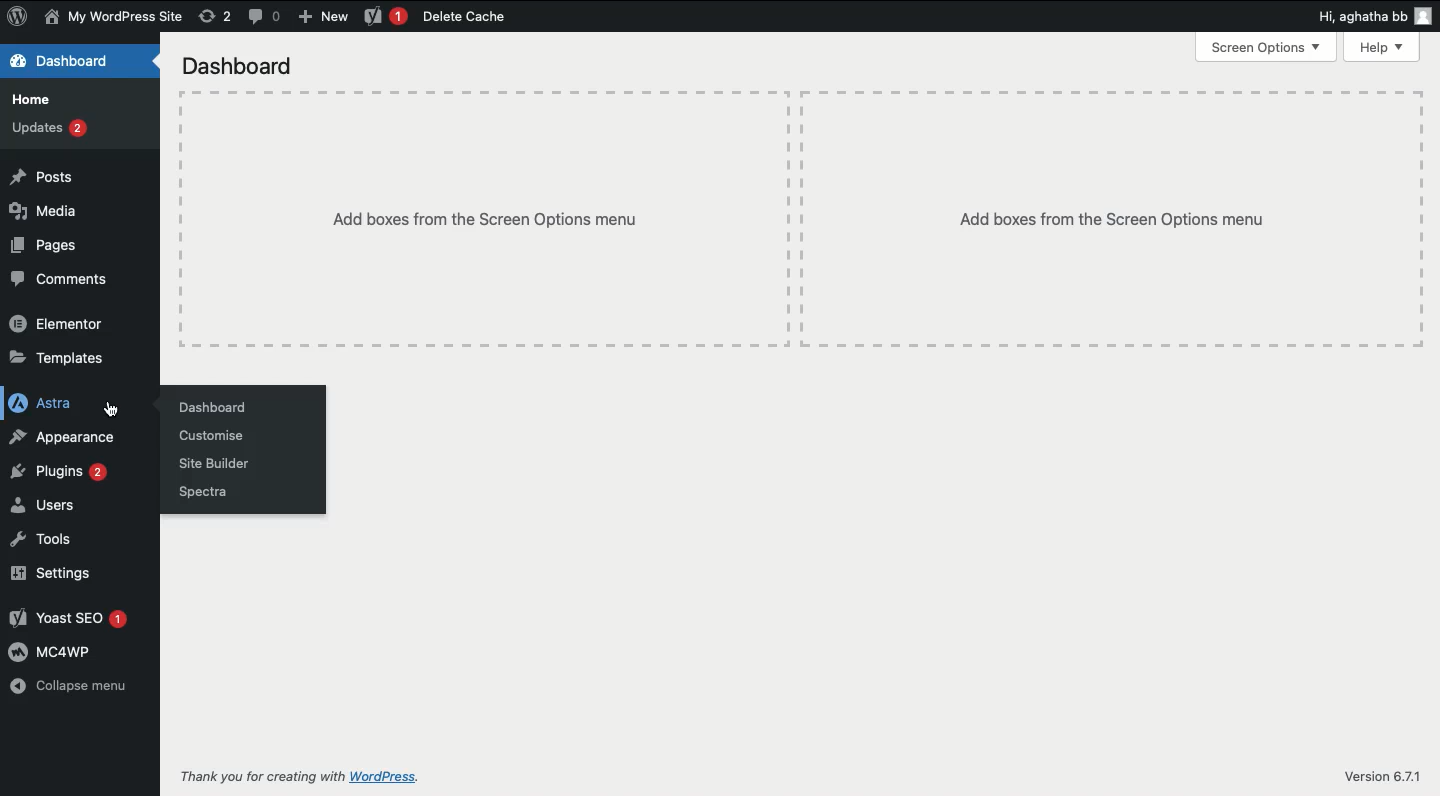 The width and height of the screenshot is (1440, 796). I want to click on Delete cache, so click(463, 17).